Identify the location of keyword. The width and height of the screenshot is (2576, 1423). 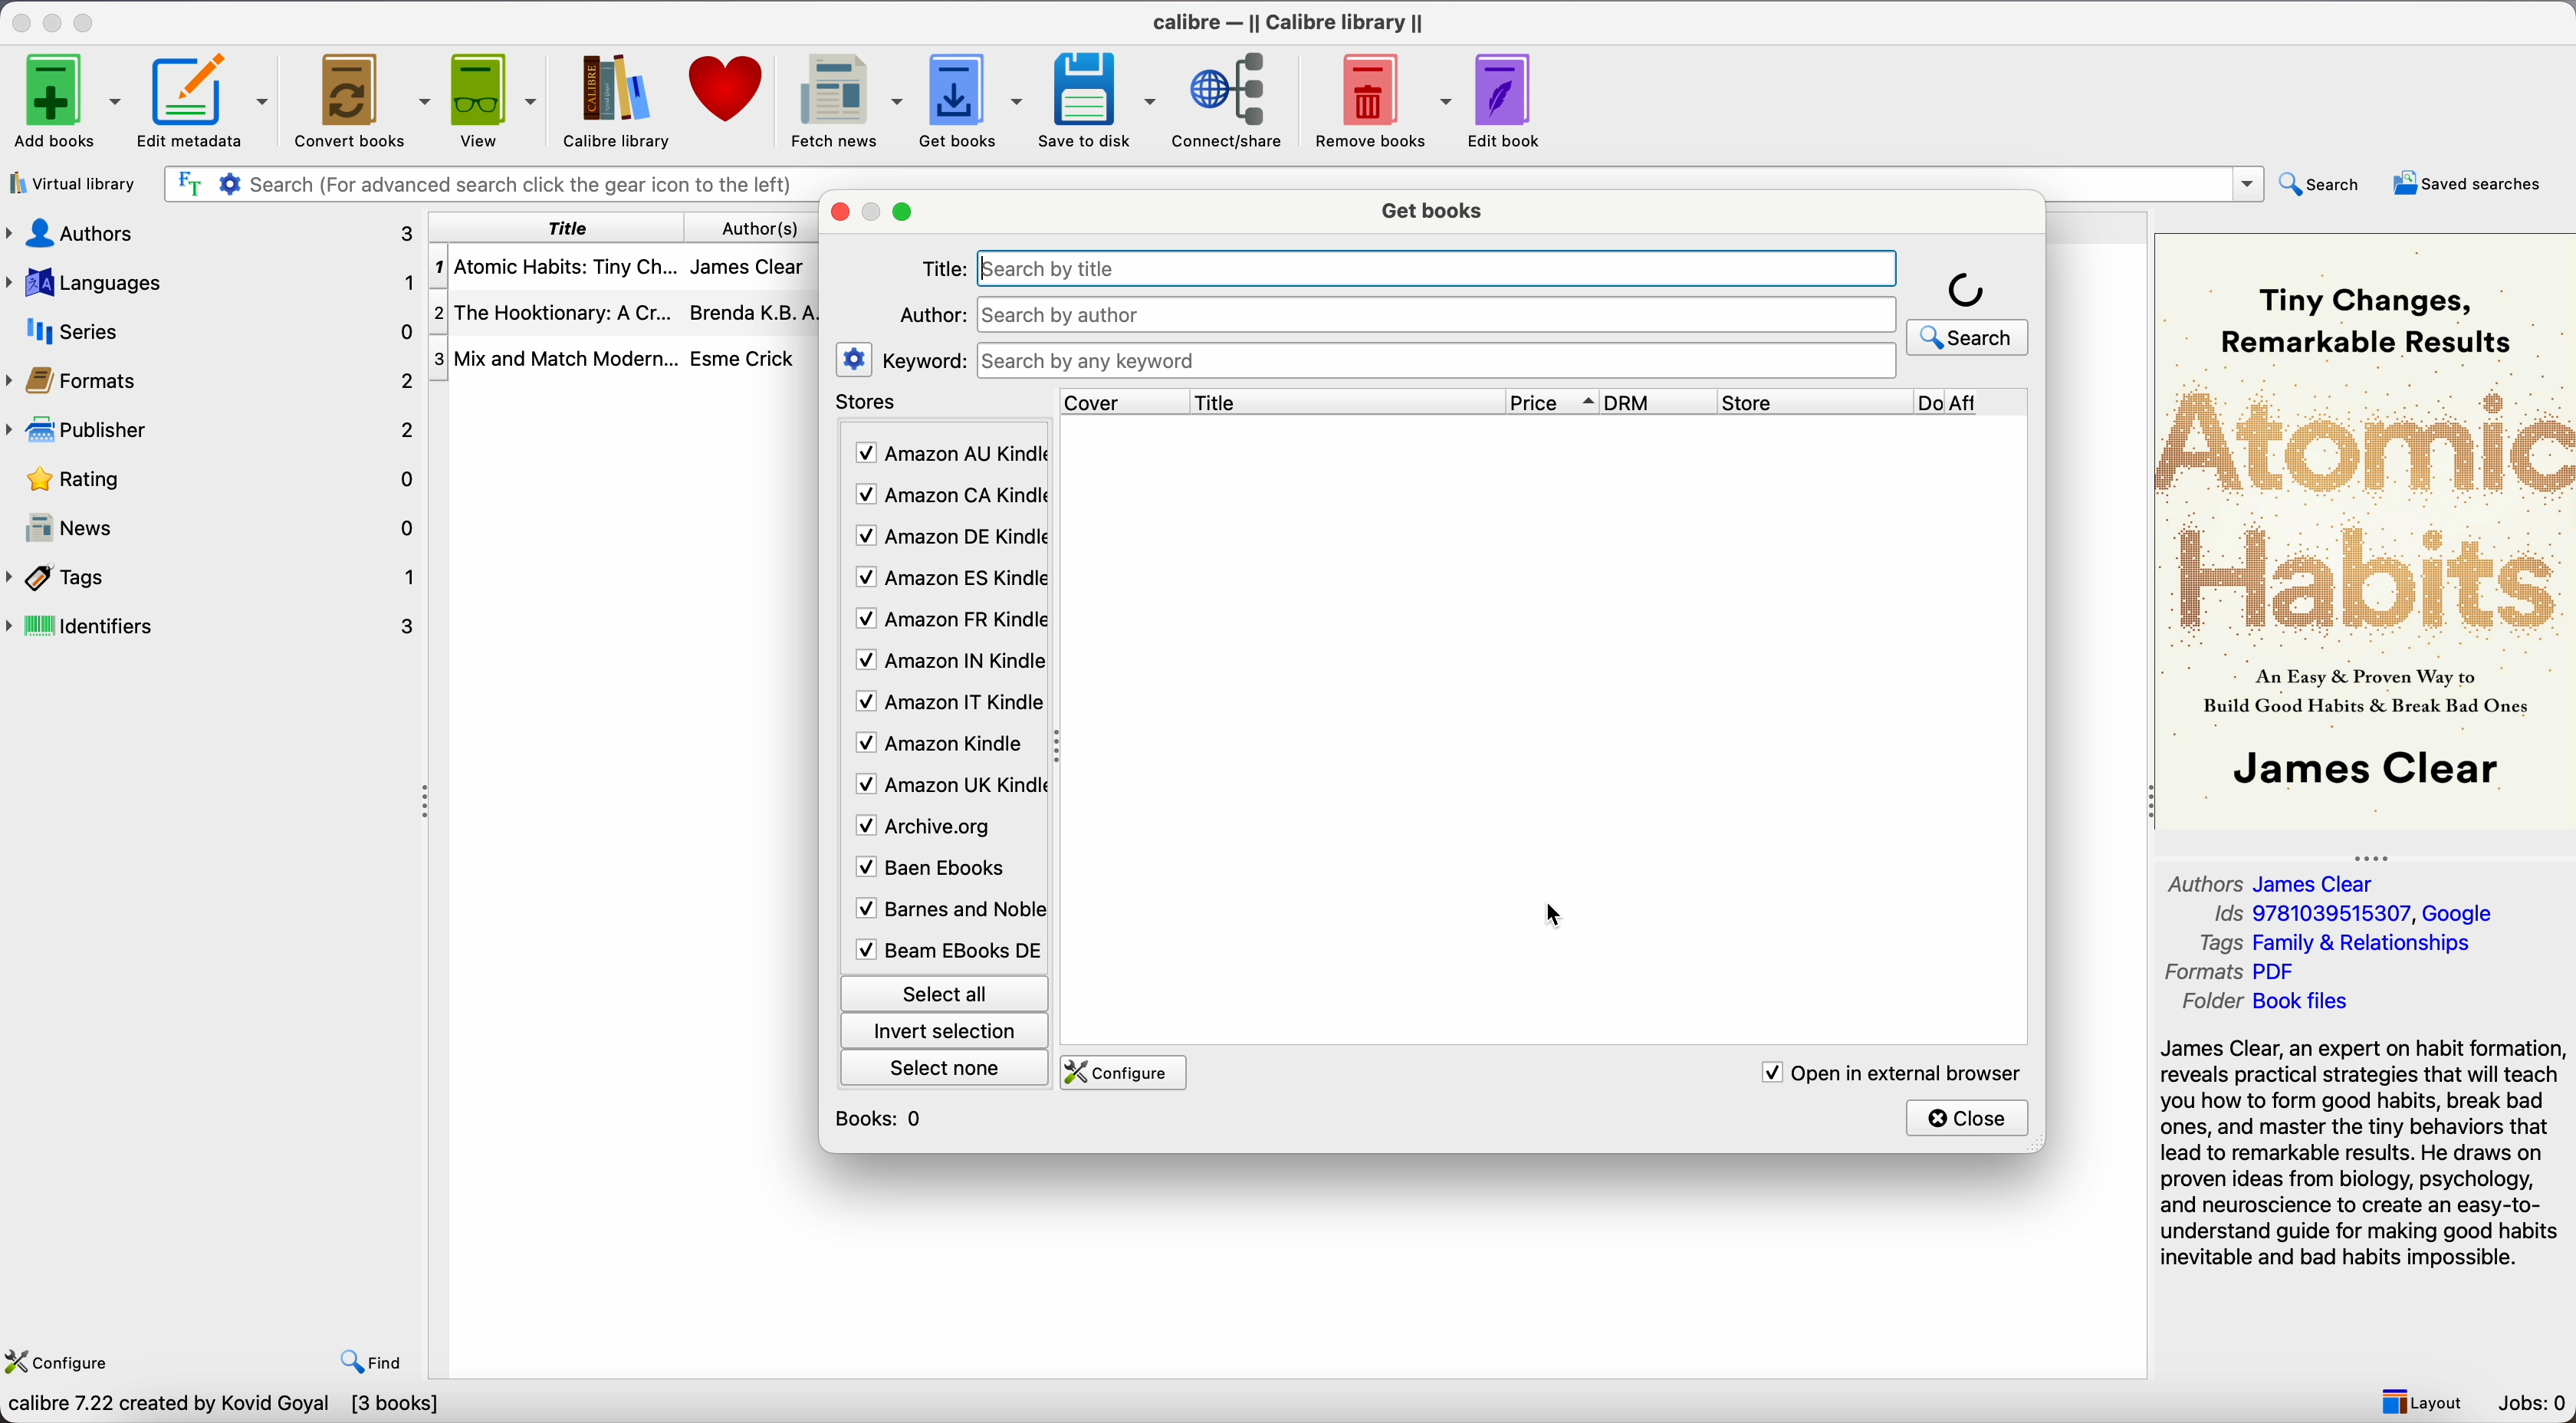
(926, 362).